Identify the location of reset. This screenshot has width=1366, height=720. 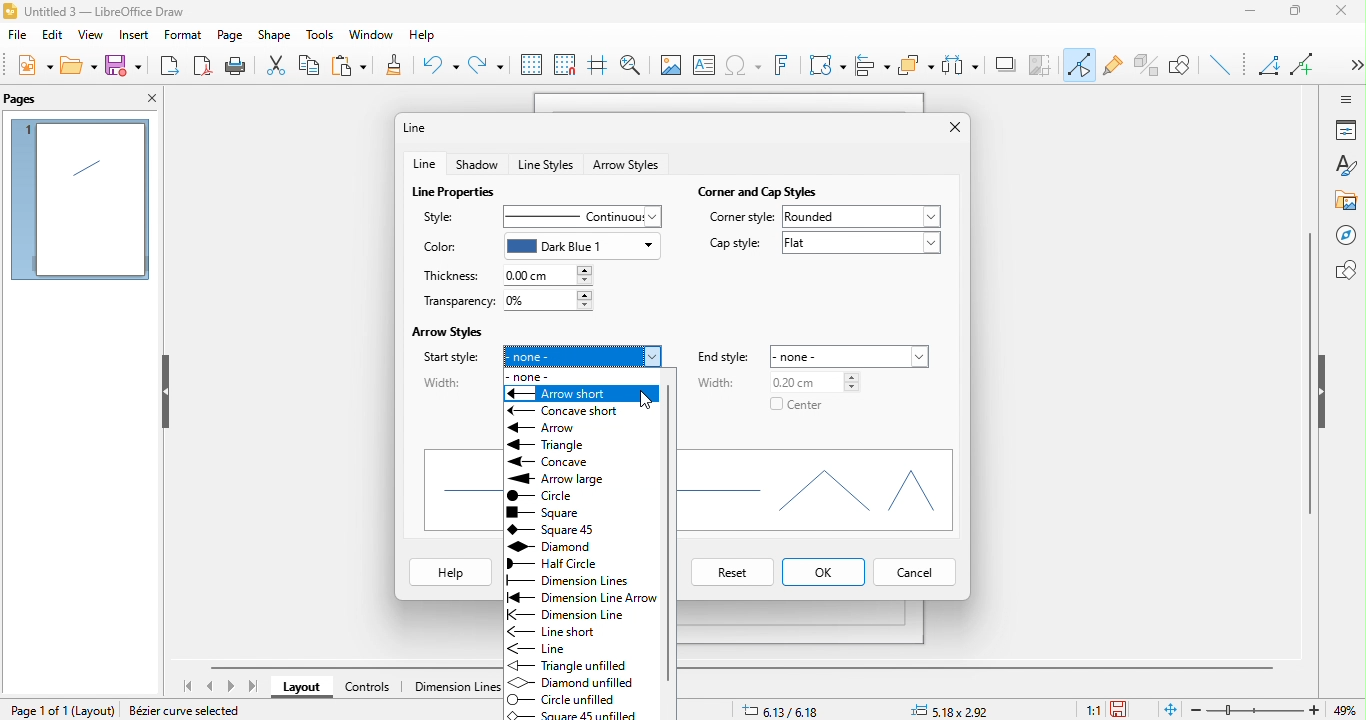
(728, 573).